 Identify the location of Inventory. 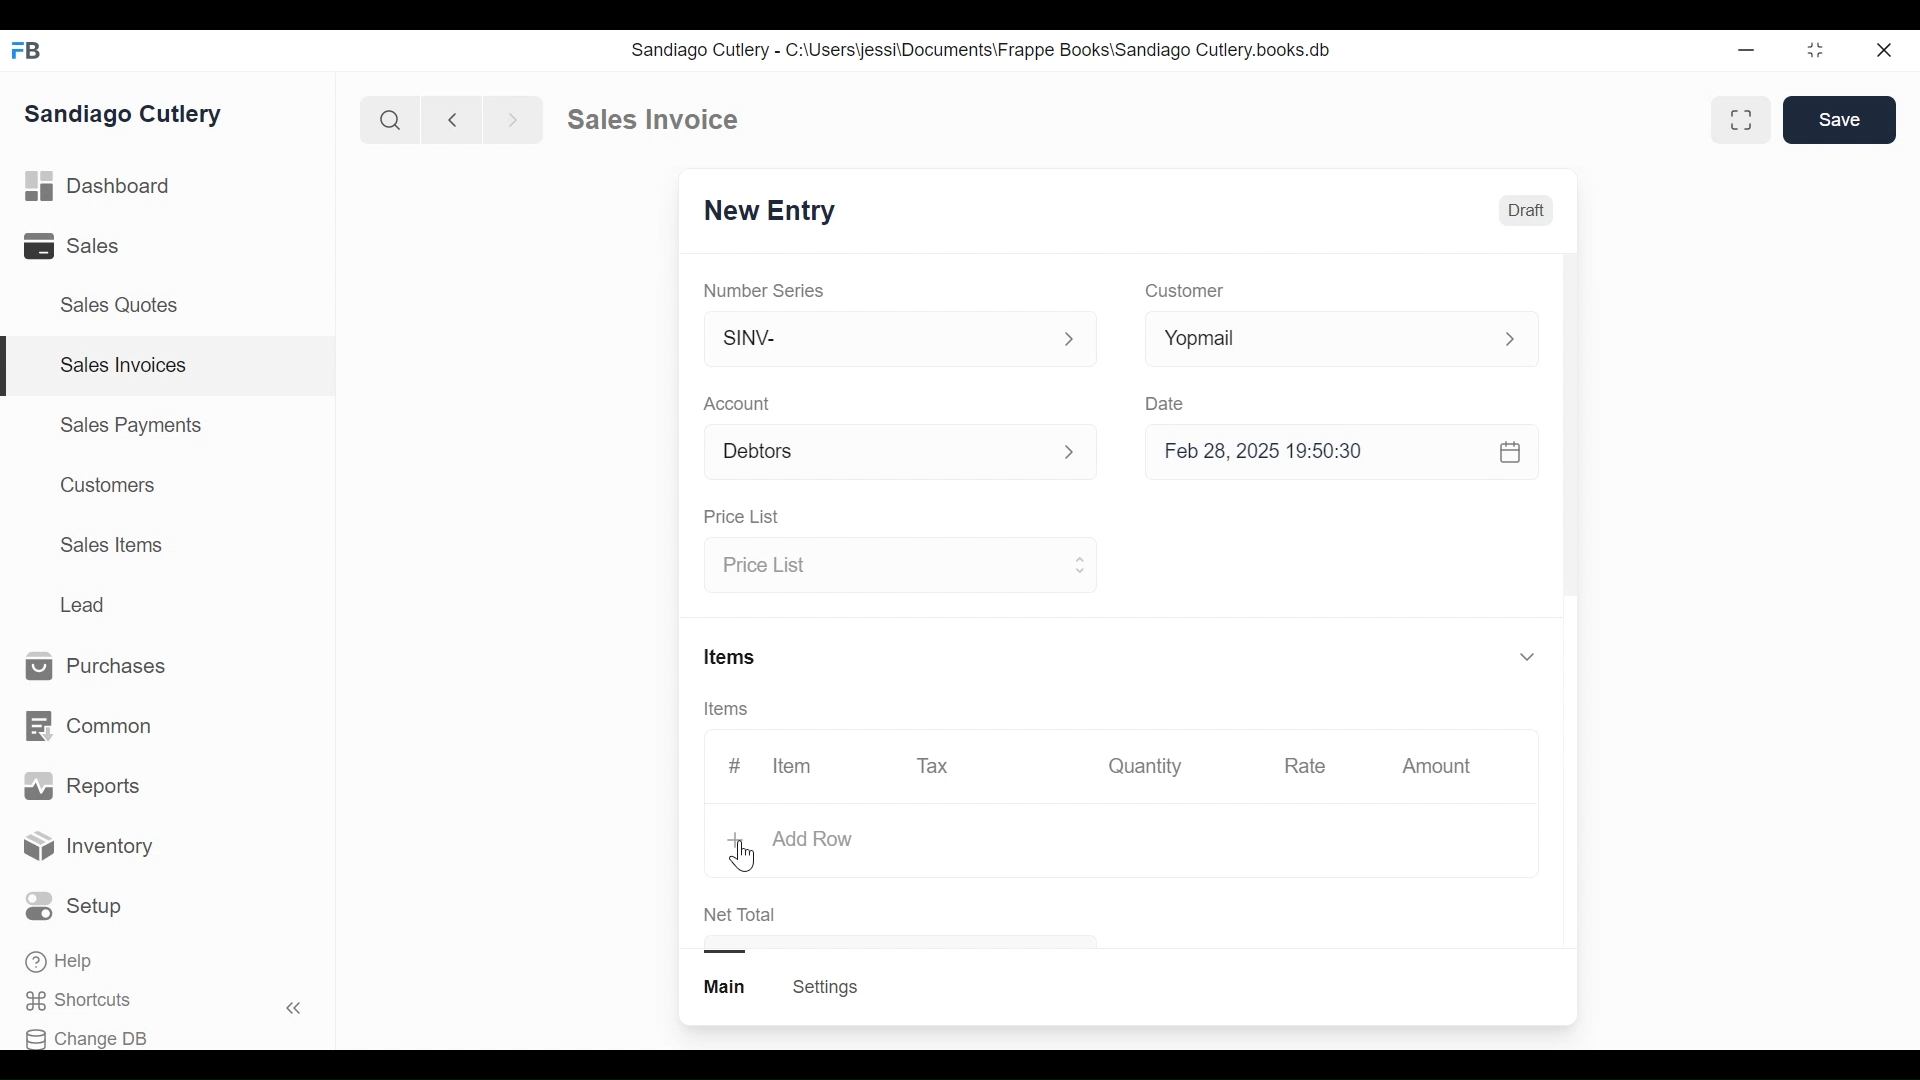
(88, 849).